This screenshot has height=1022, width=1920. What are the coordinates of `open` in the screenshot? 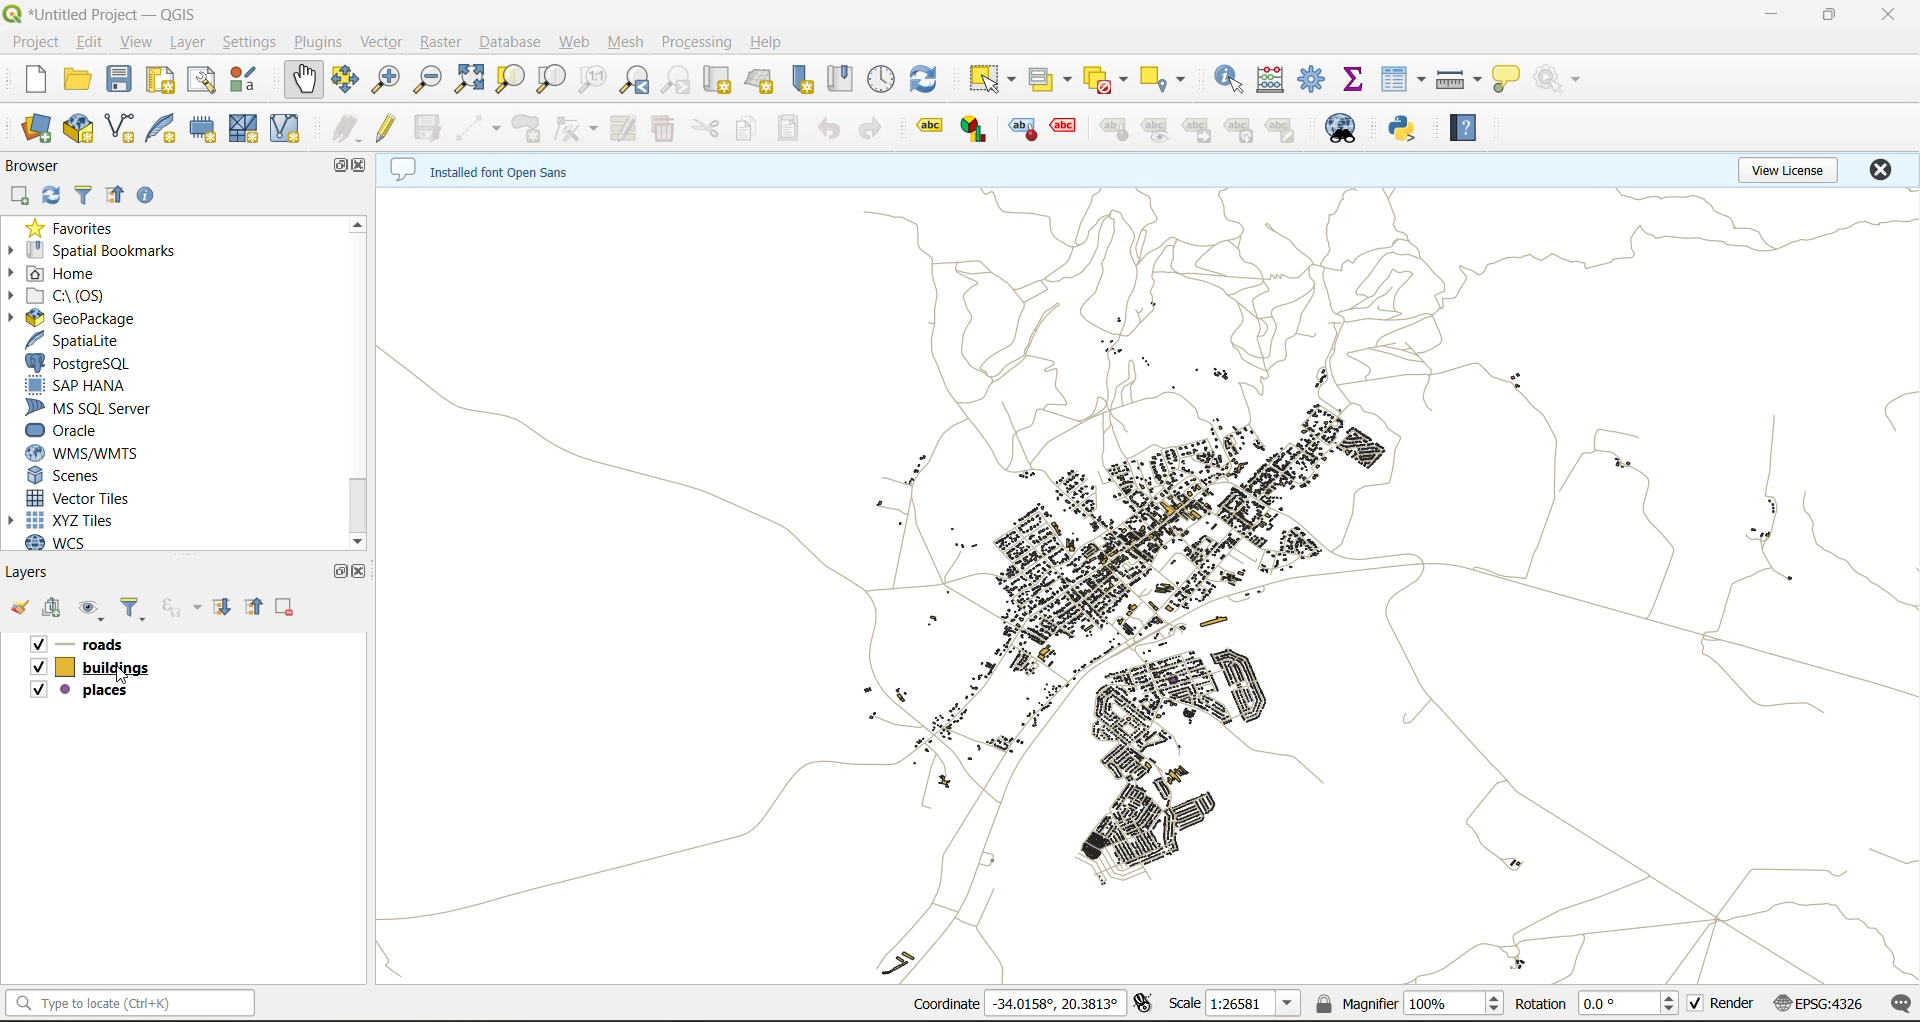 It's located at (75, 79).